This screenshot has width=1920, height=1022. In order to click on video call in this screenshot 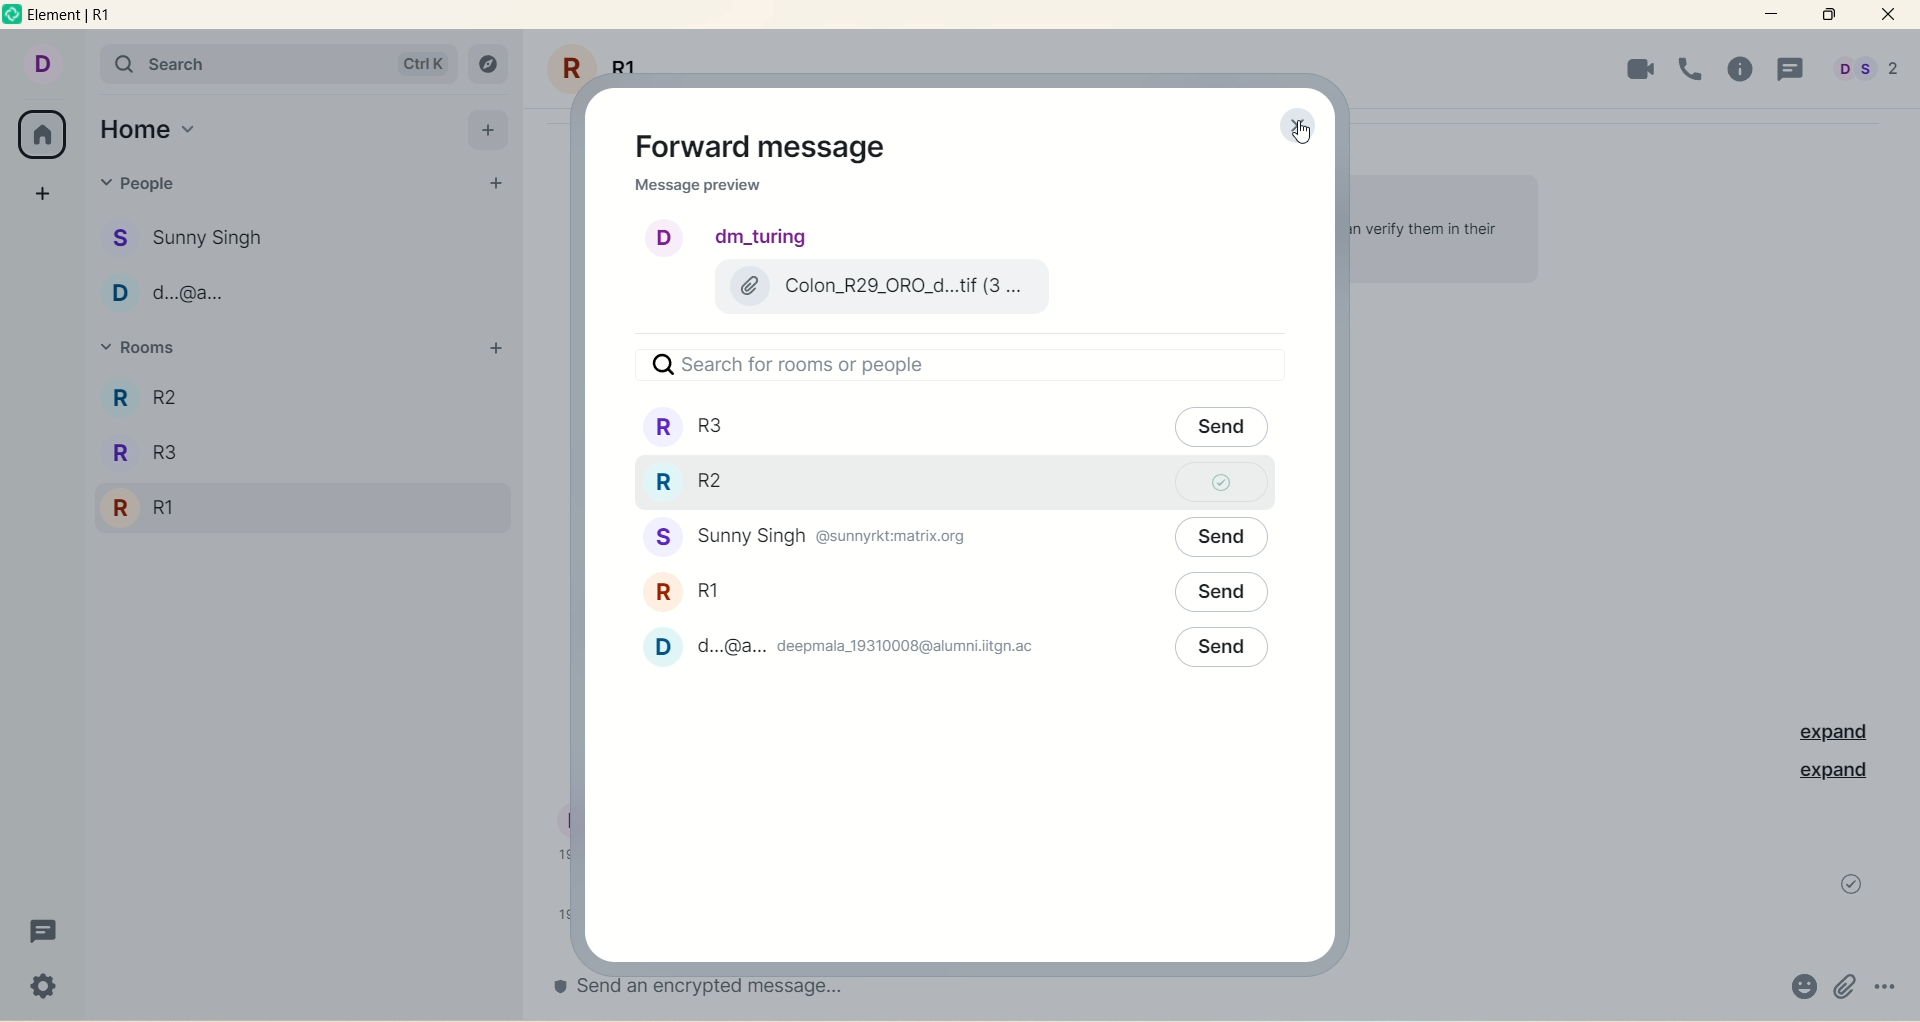, I will do `click(1634, 69)`.